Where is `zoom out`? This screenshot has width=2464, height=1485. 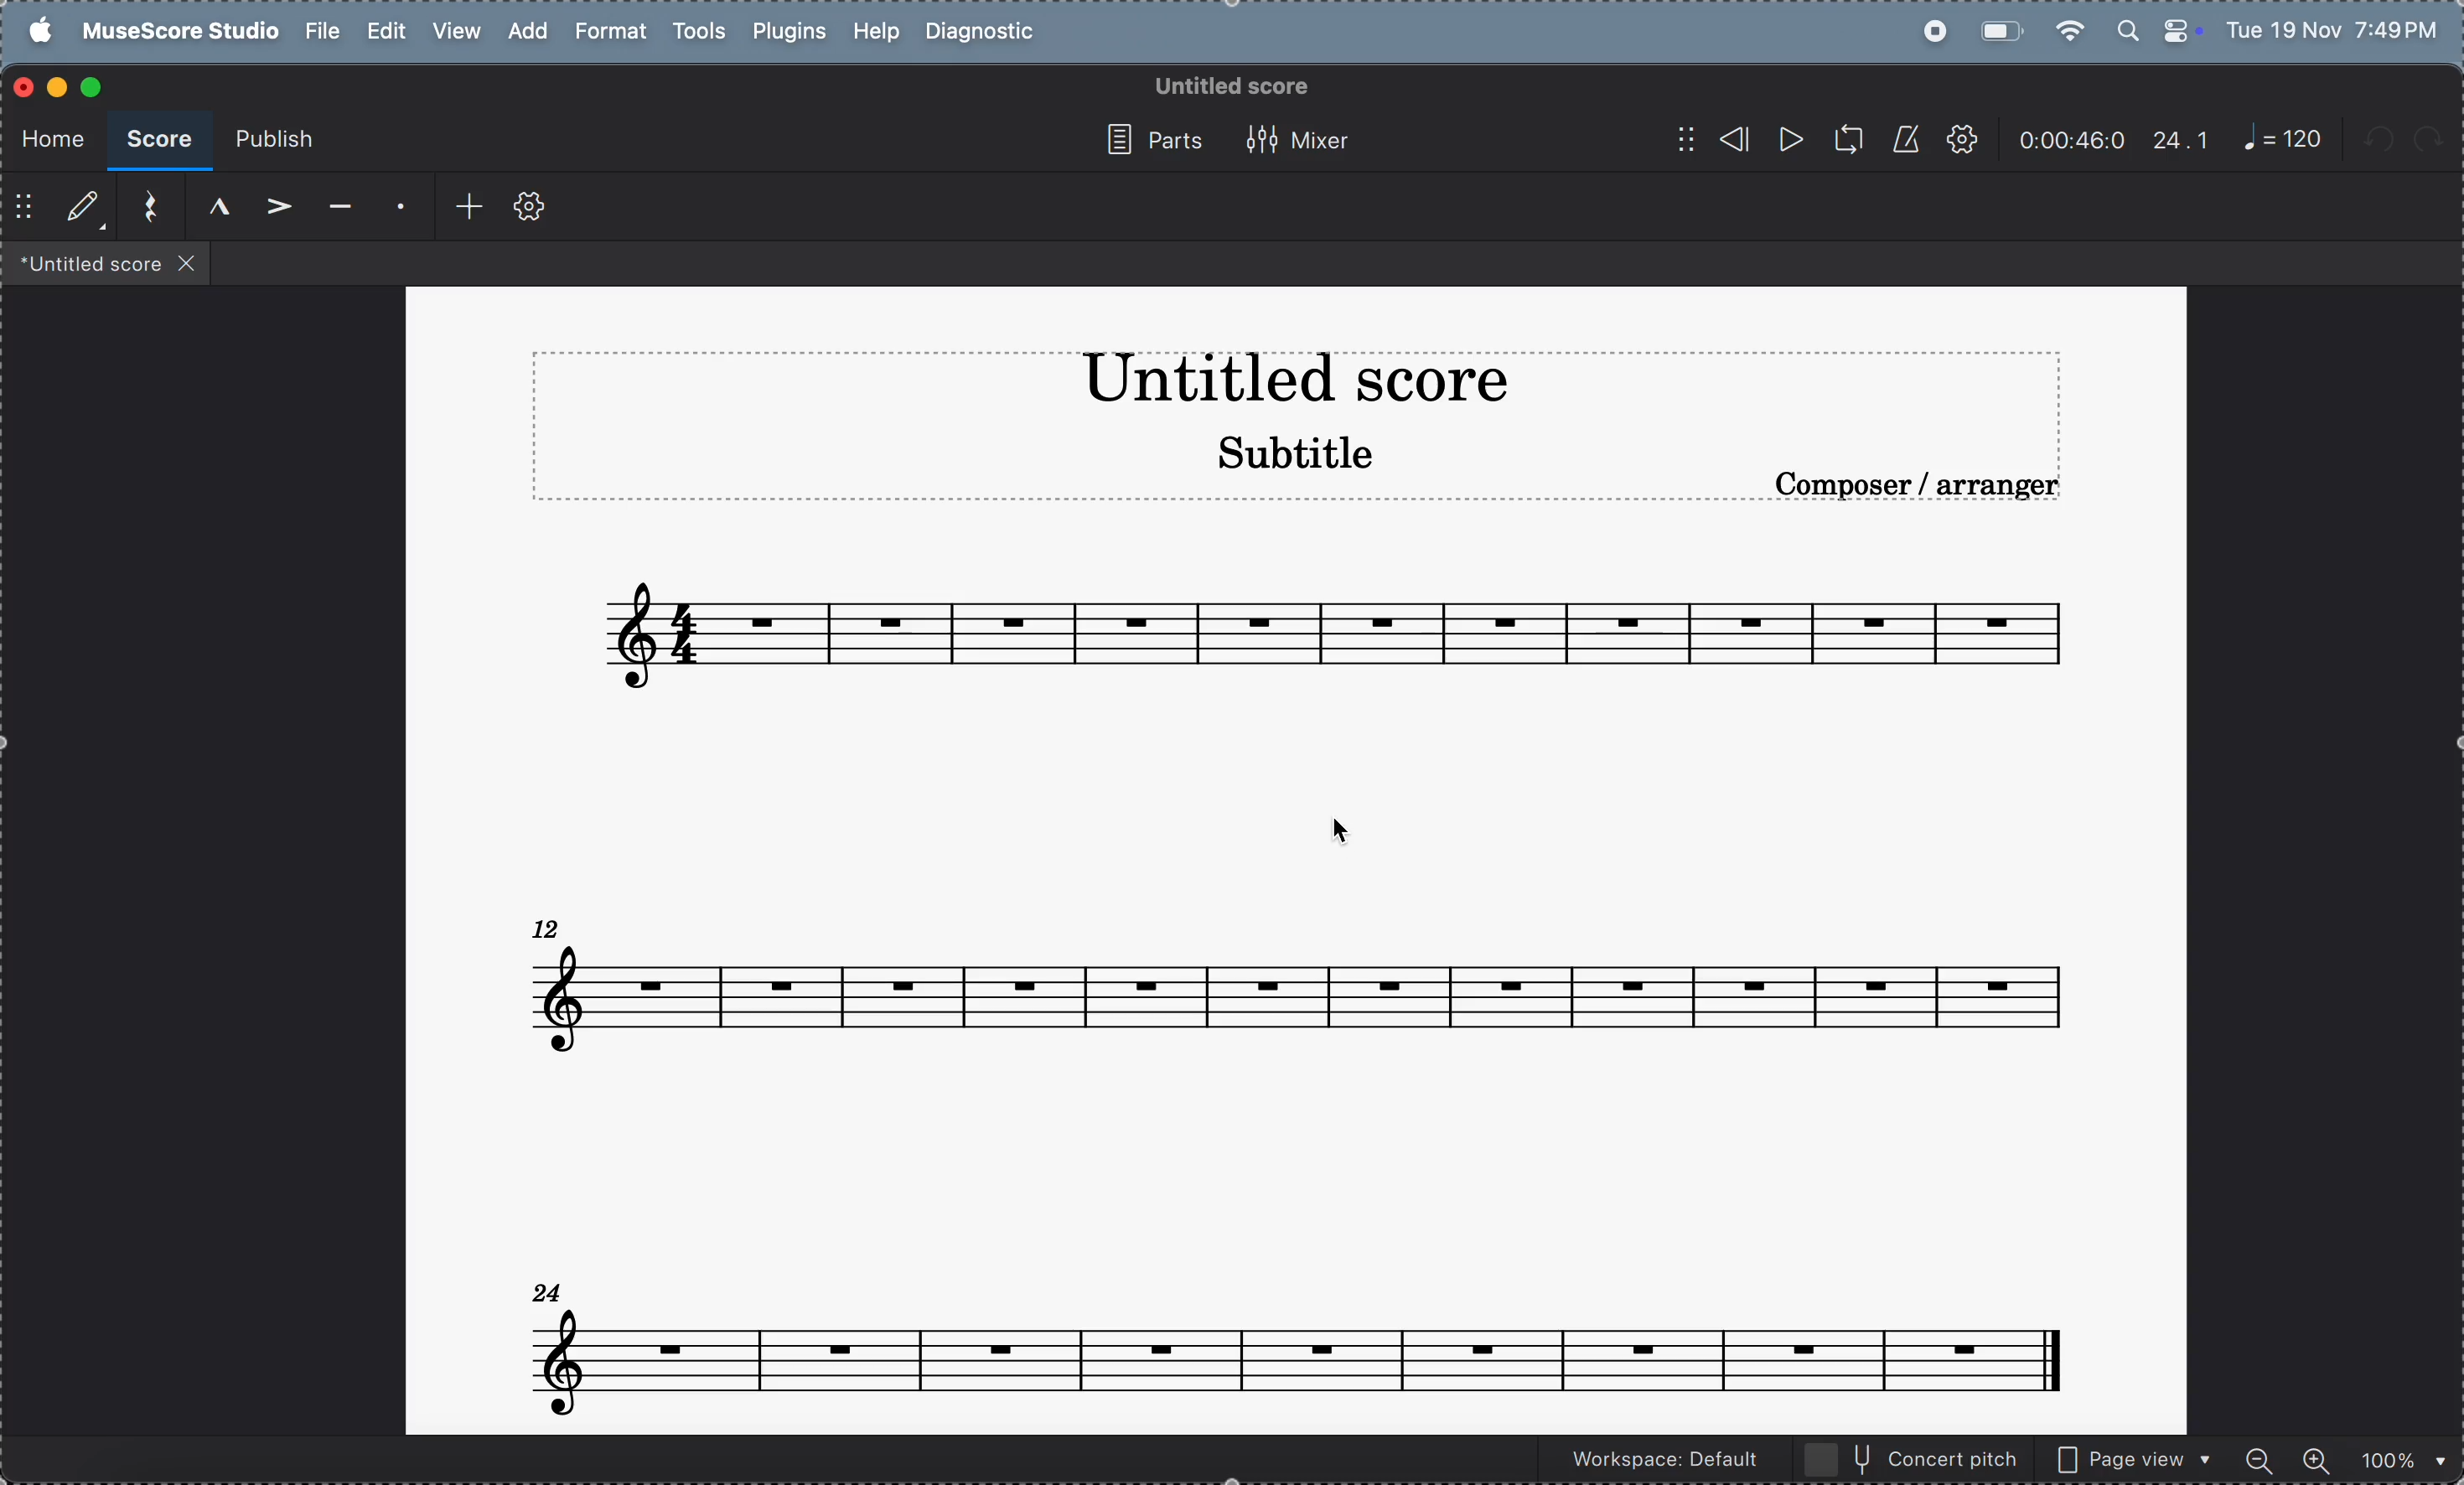 zoom out is located at coordinates (2262, 1456).